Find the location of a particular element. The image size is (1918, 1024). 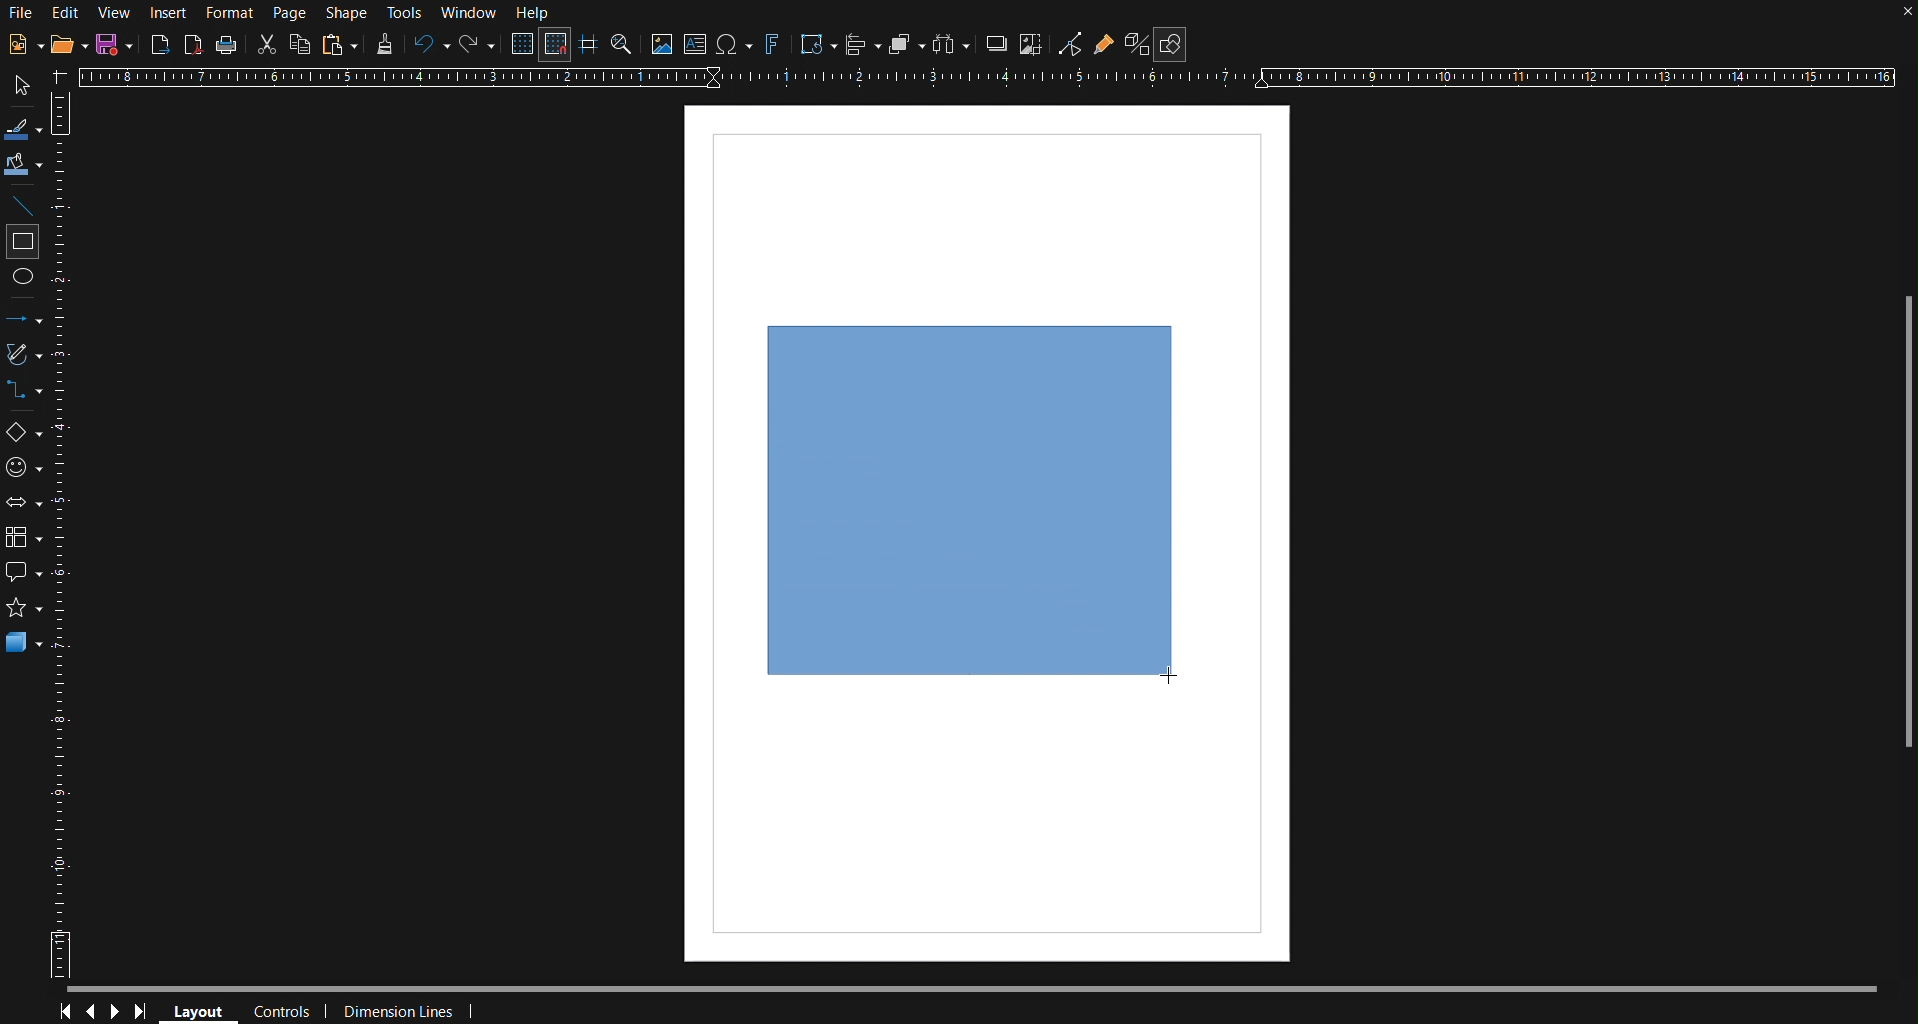

Ruler Vertical is located at coordinates (63, 533).